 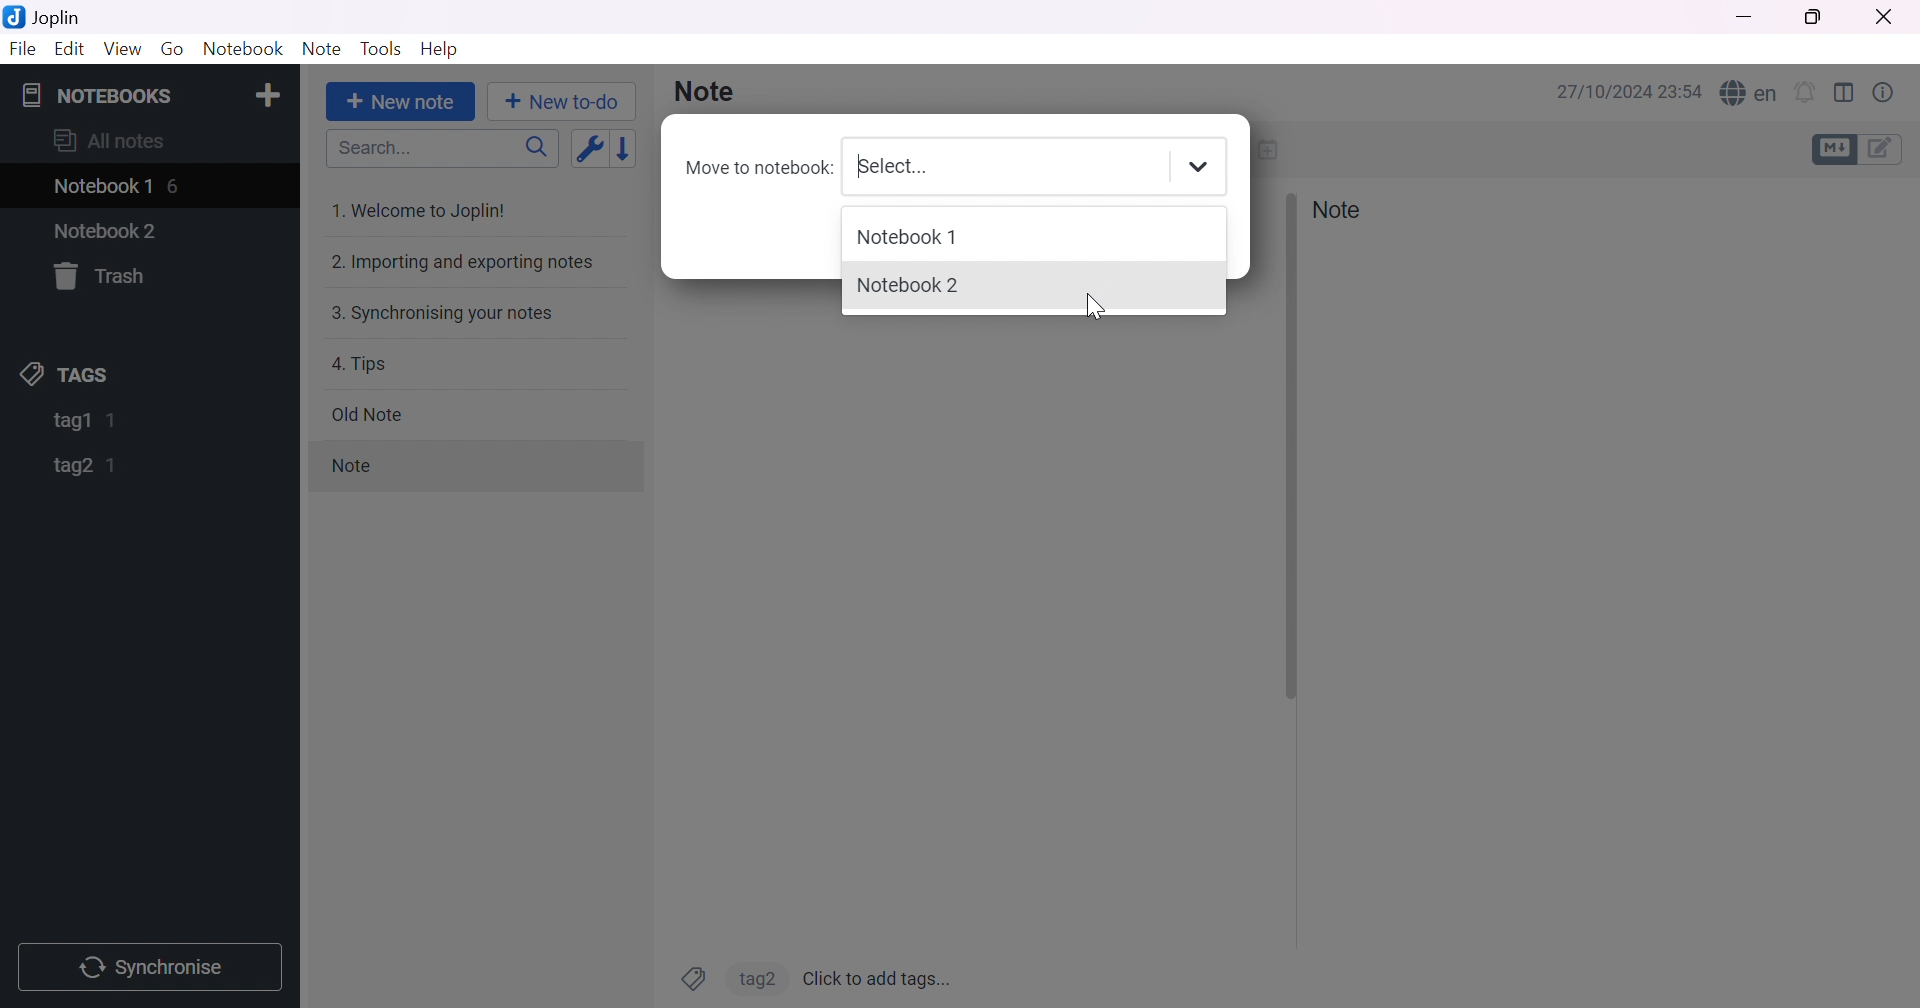 I want to click on Notebook1, so click(x=101, y=188).